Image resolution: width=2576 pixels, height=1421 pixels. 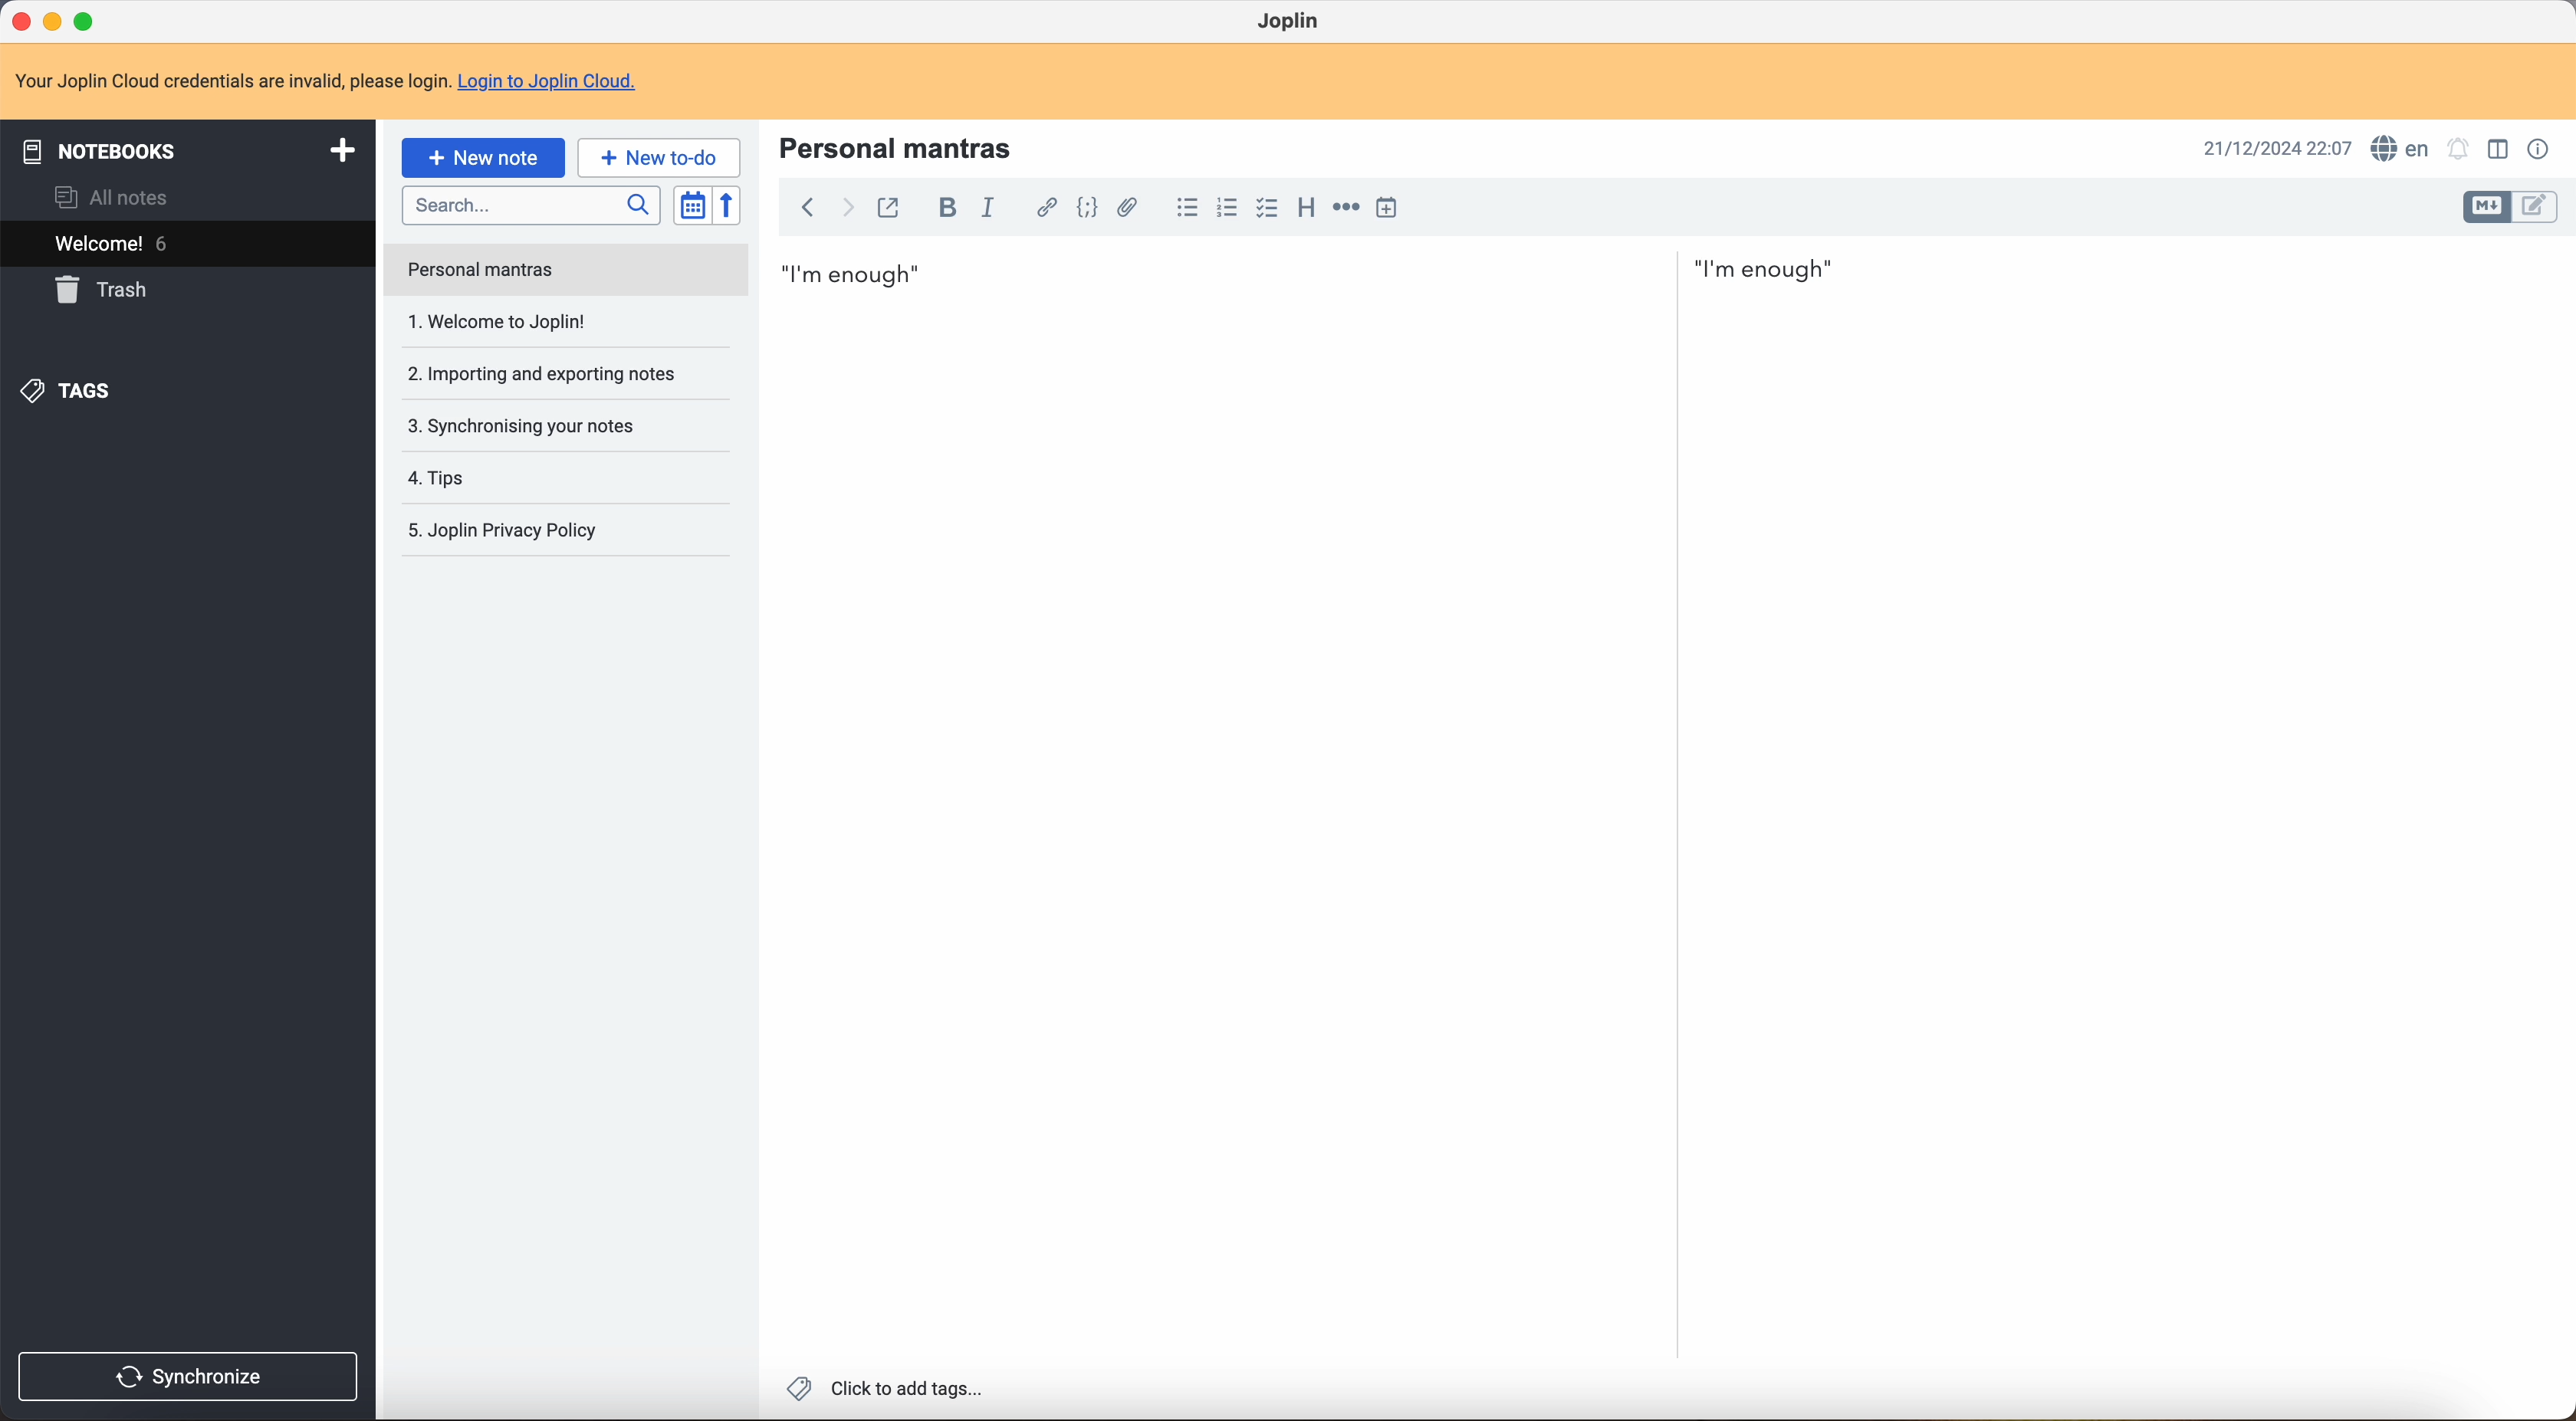 What do you see at coordinates (903, 146) in the screenshot?
I see `personal mantras title` at bounding box center [903, 146].